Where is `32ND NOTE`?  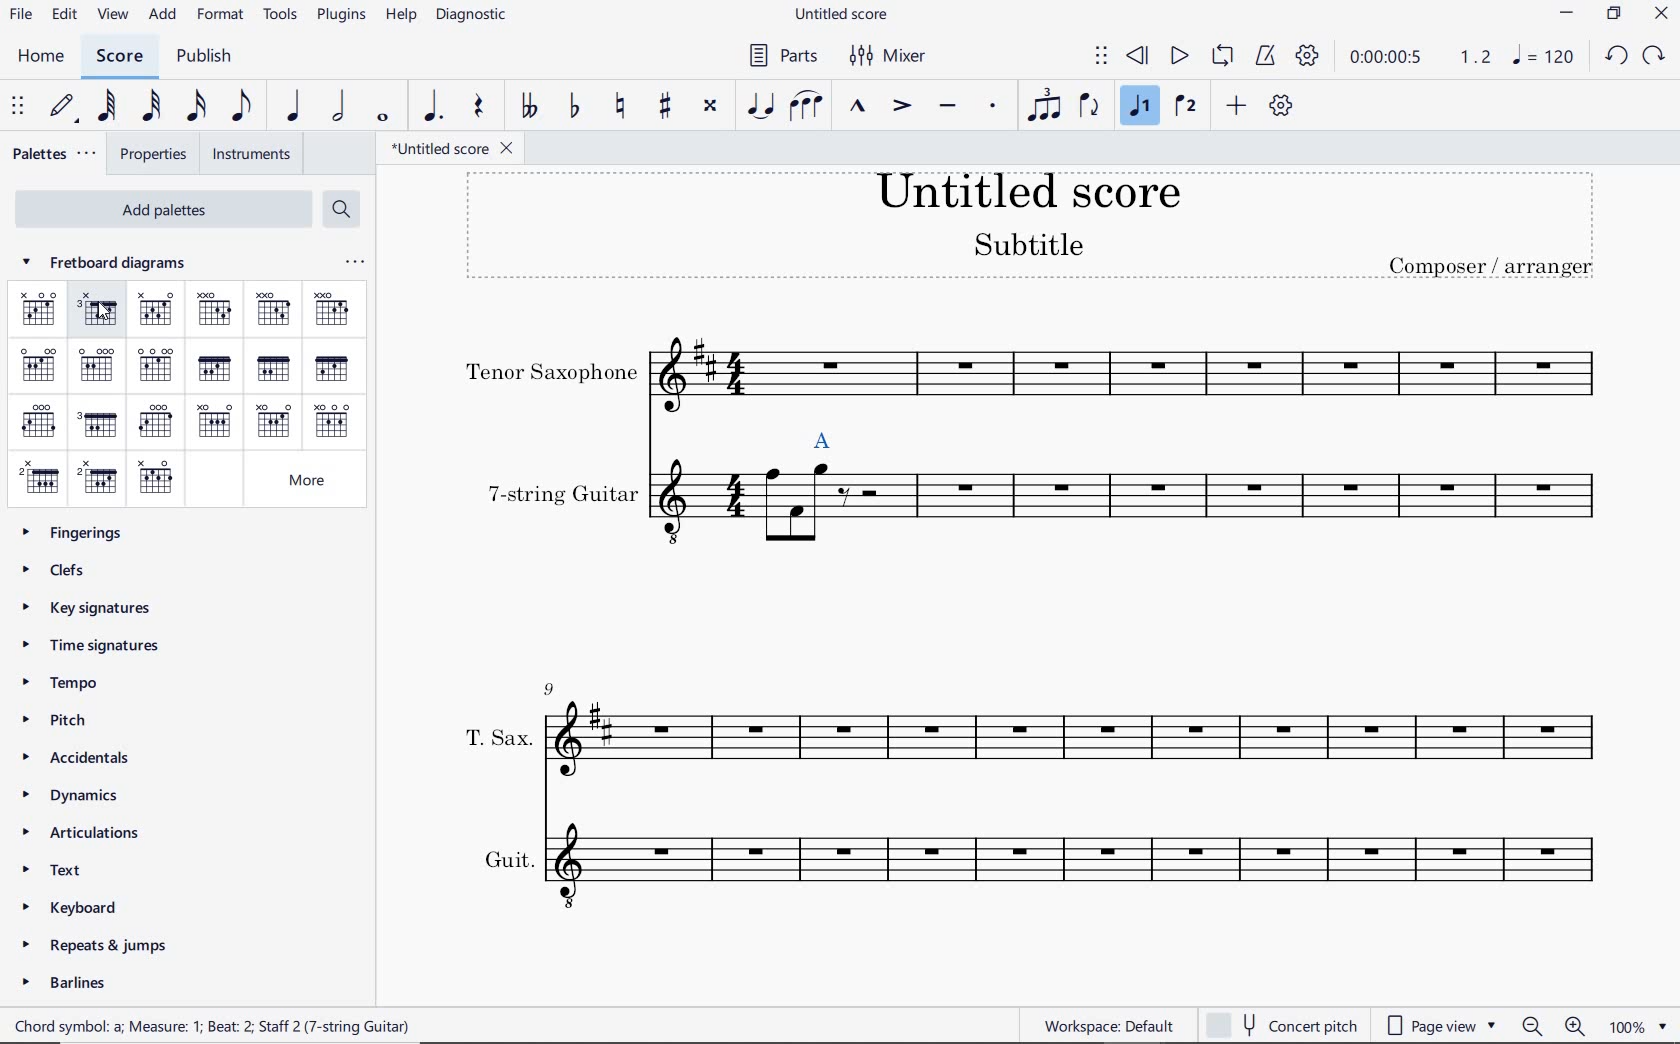
32ND NOTE is located at coordinates (151, 107).